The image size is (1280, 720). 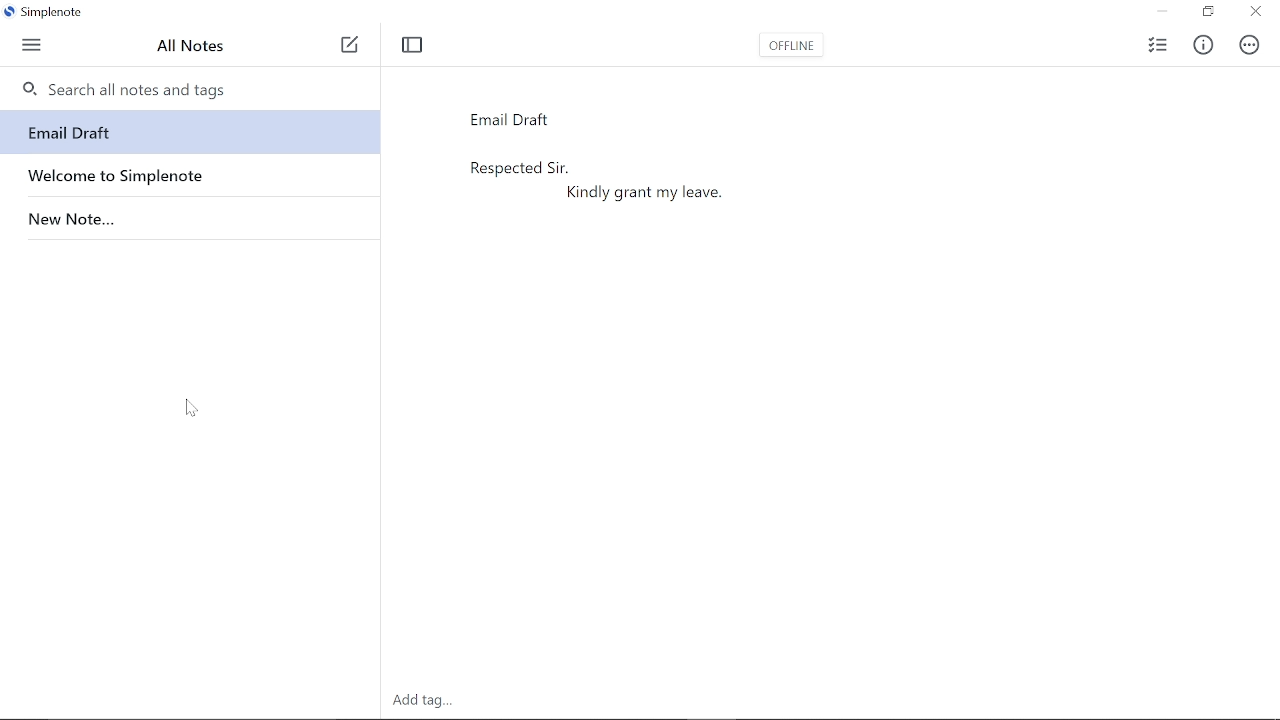 I want to click on Minimize, so click(x=1168, y=12).